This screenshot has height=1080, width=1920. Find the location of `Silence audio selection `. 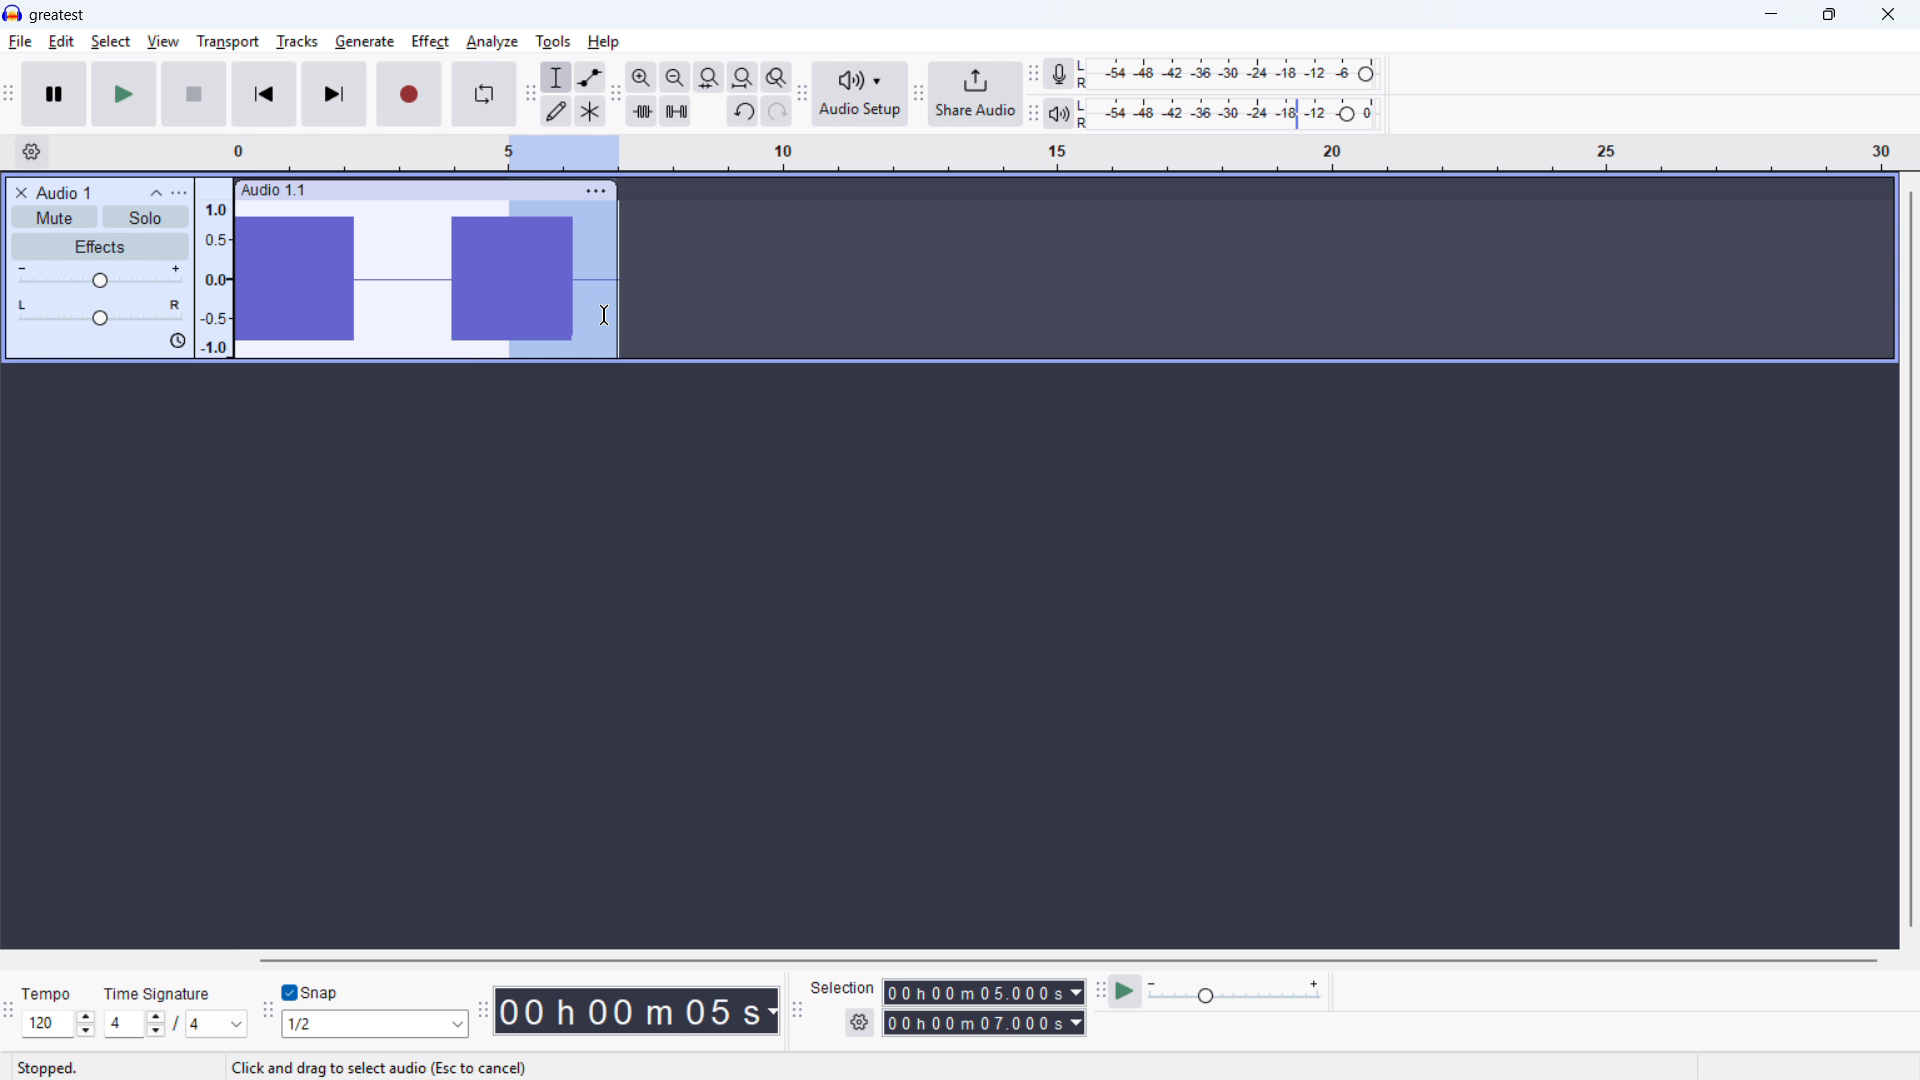

Silence audio selection  is located at coordinates (675, 111).